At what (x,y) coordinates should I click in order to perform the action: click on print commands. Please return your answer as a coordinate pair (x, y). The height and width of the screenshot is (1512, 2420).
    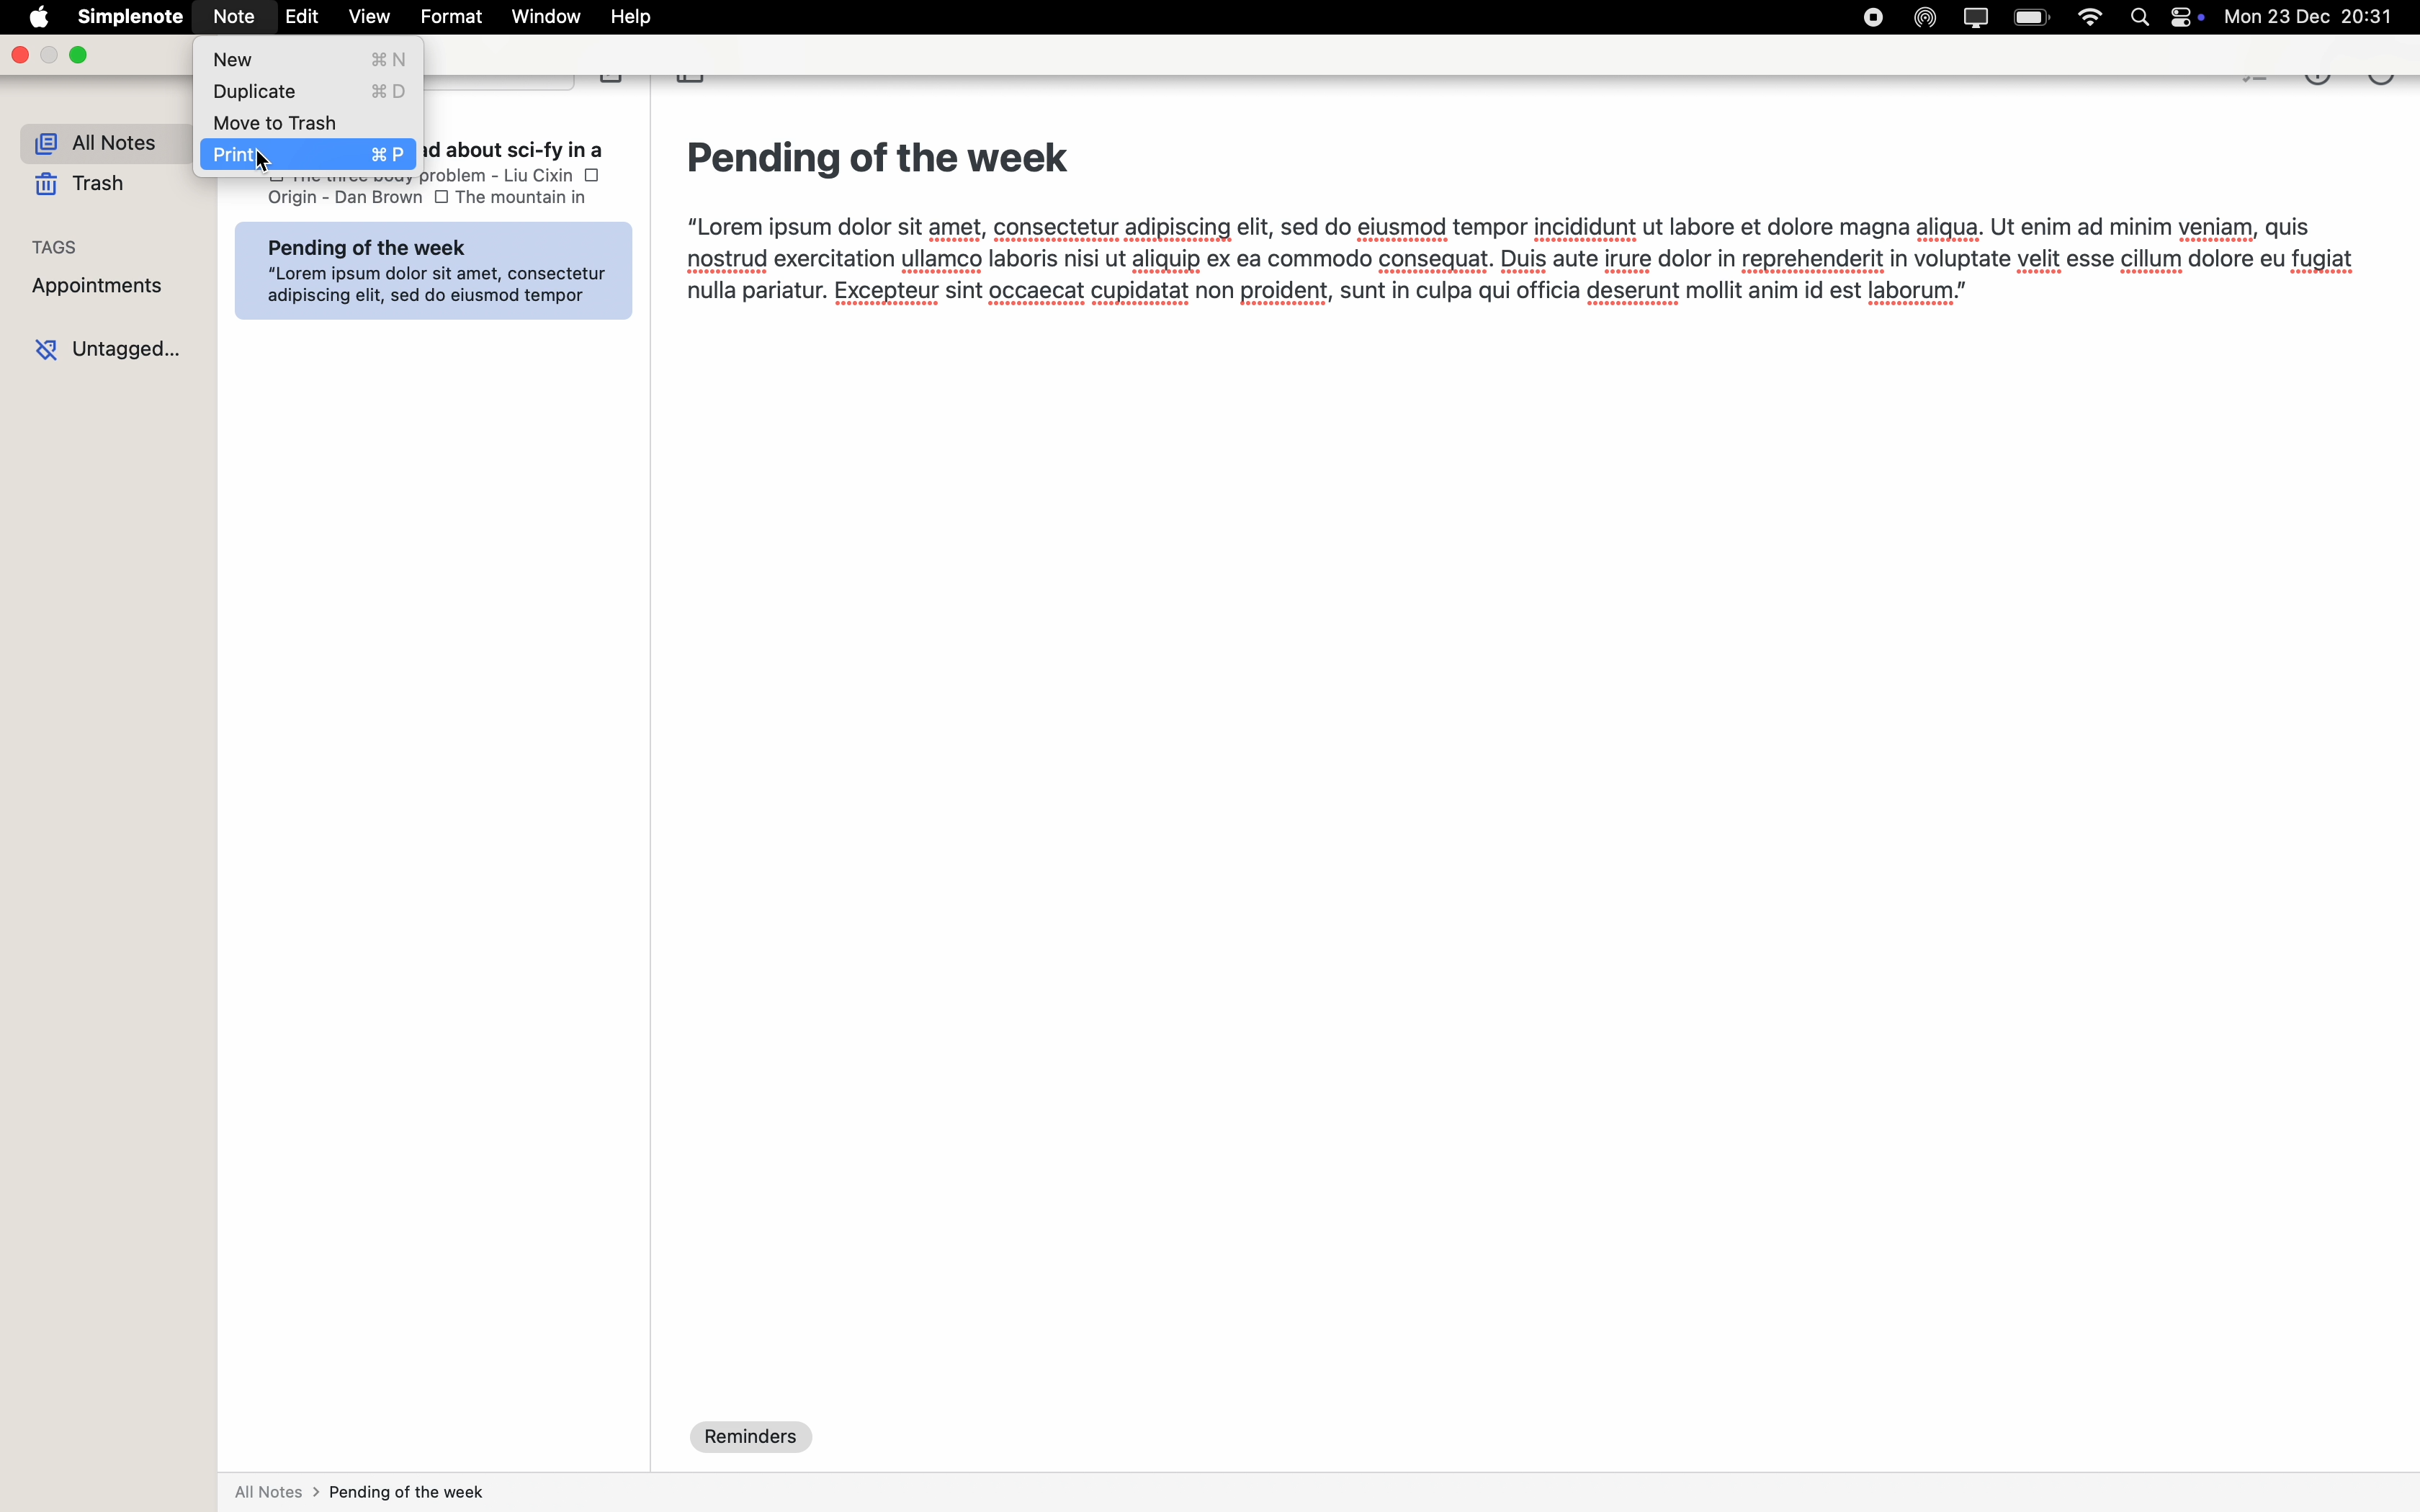
    Looking at the image, I should click on (386, 156).